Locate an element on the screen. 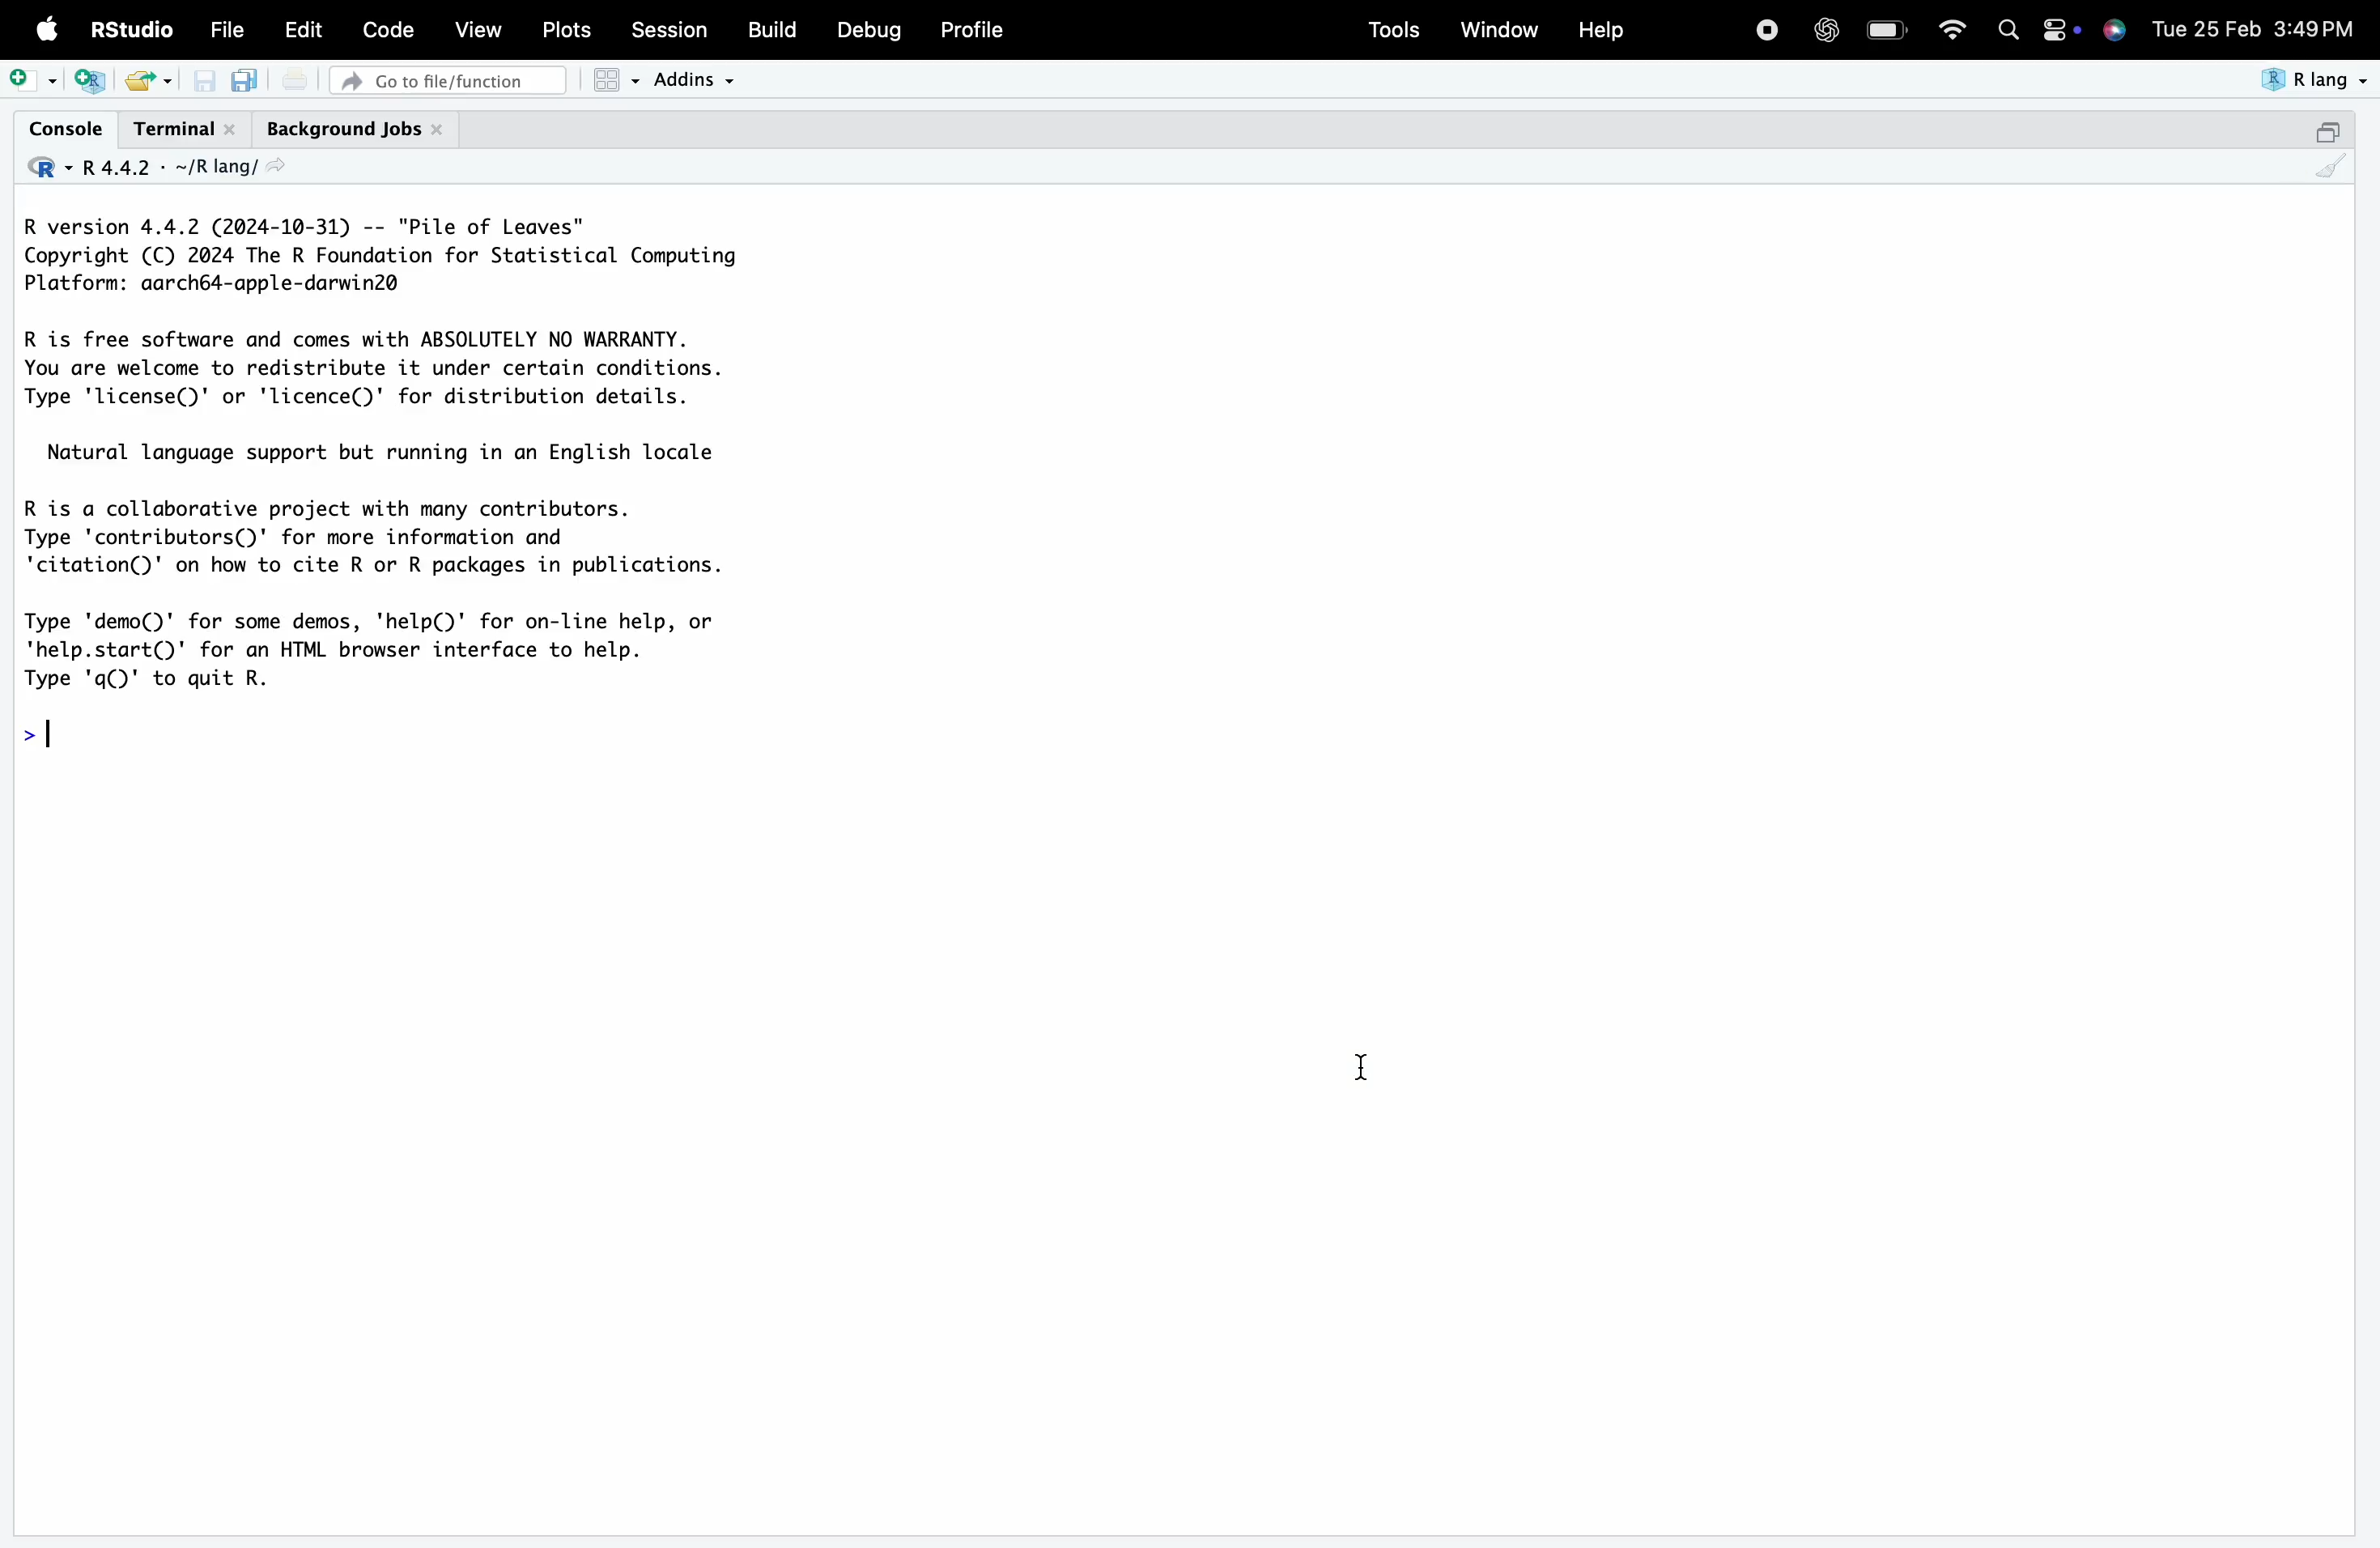  Tools is located at coordinates (1394, 30).